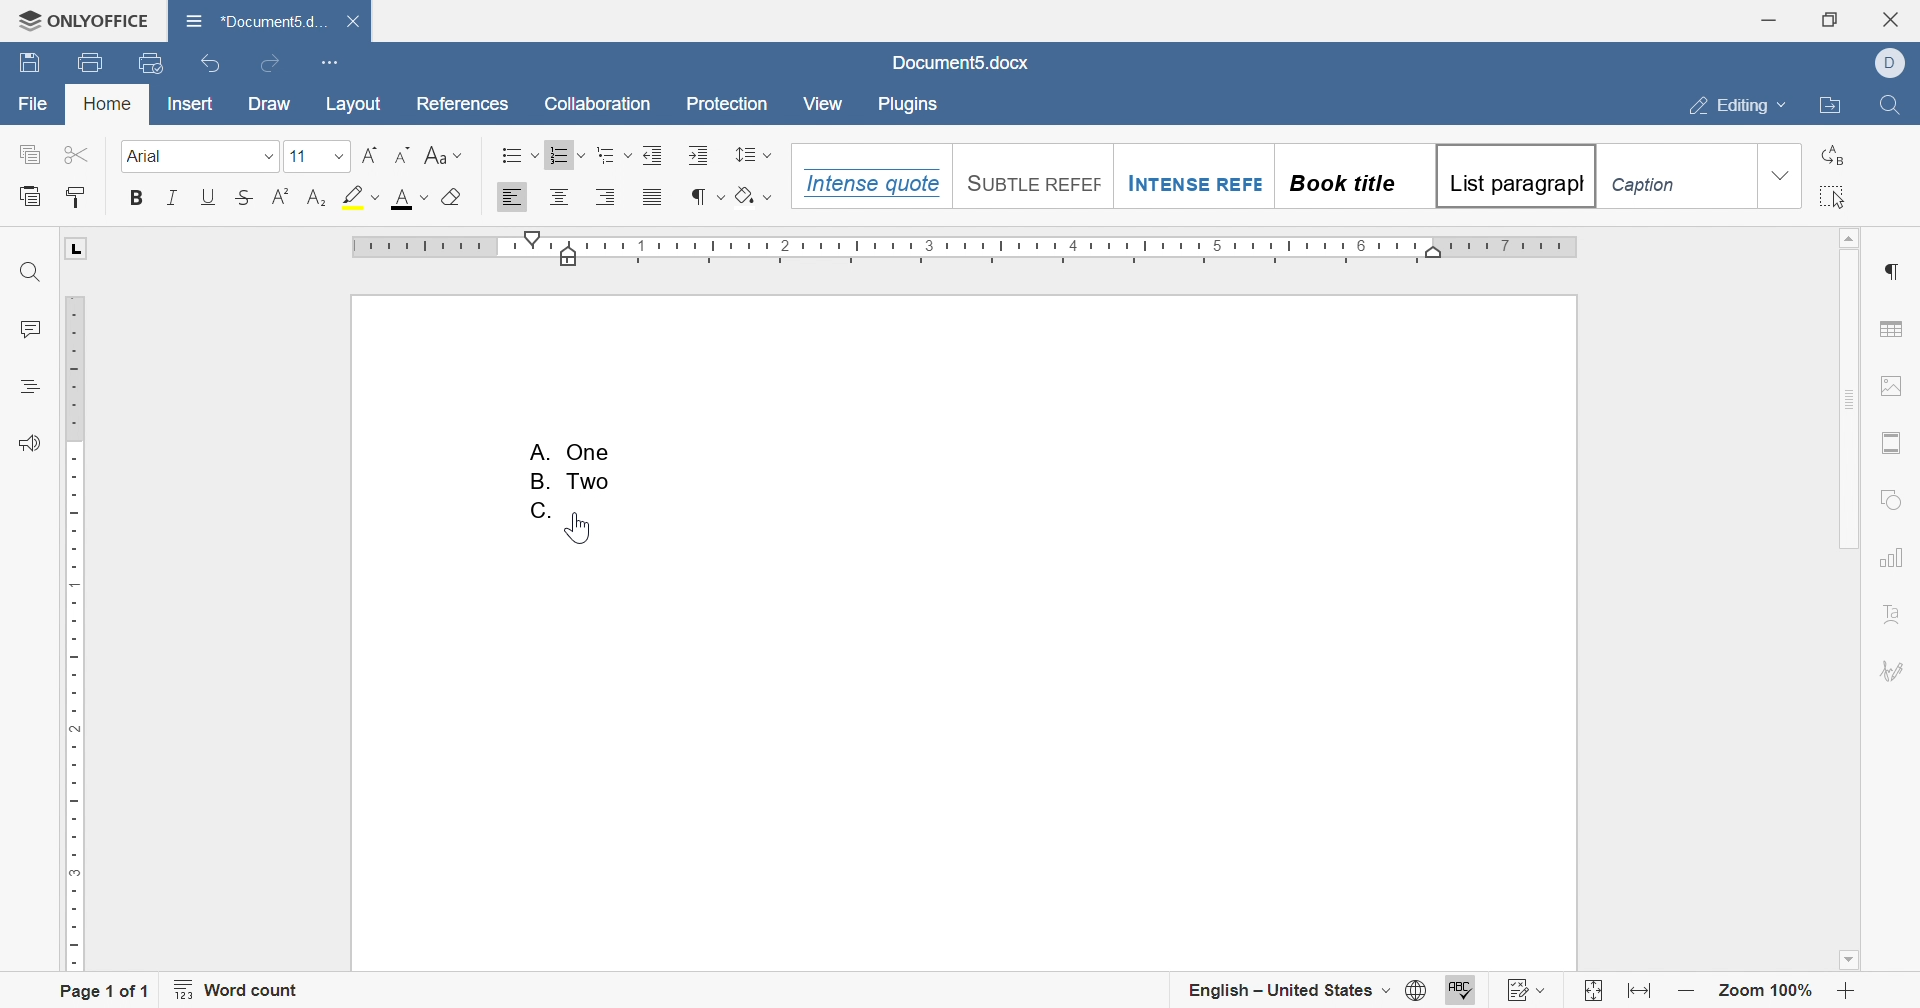  I want to click on Copy style, so click(78, 196).